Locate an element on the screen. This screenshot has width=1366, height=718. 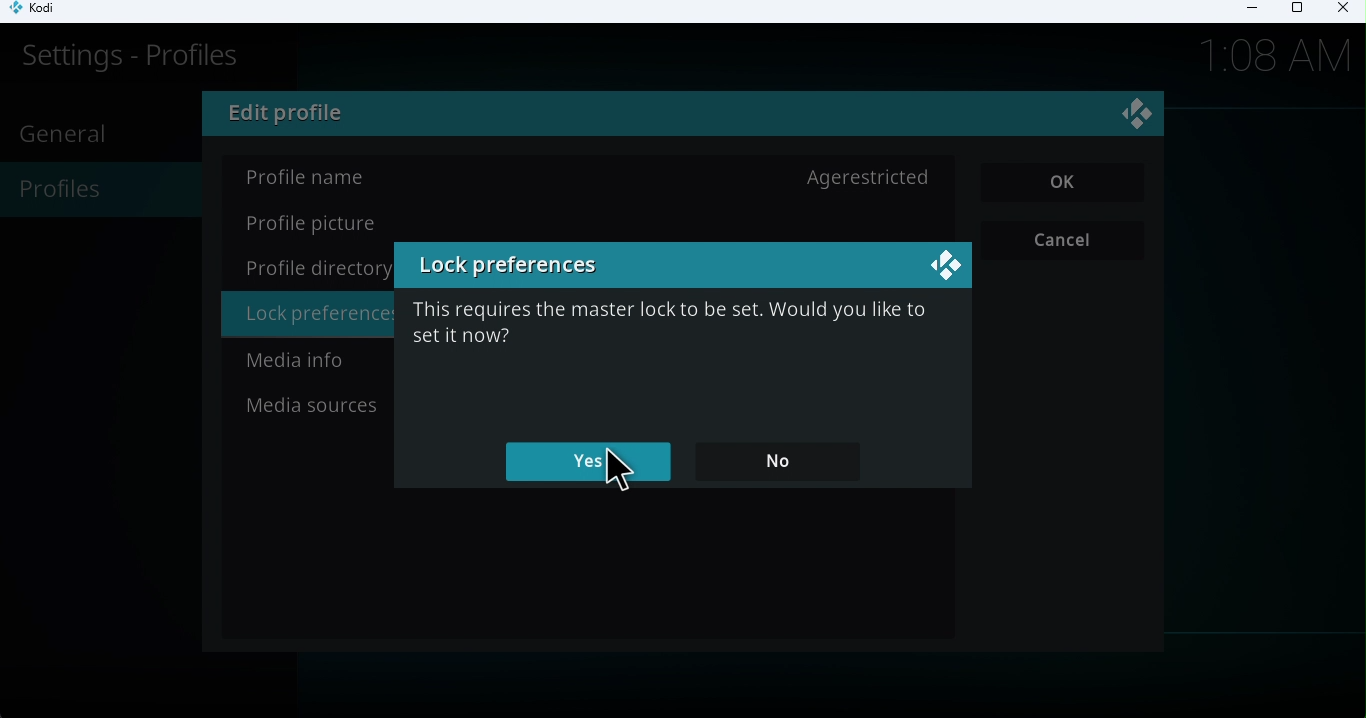
Kodi icon is located at coordinates (42, 12).